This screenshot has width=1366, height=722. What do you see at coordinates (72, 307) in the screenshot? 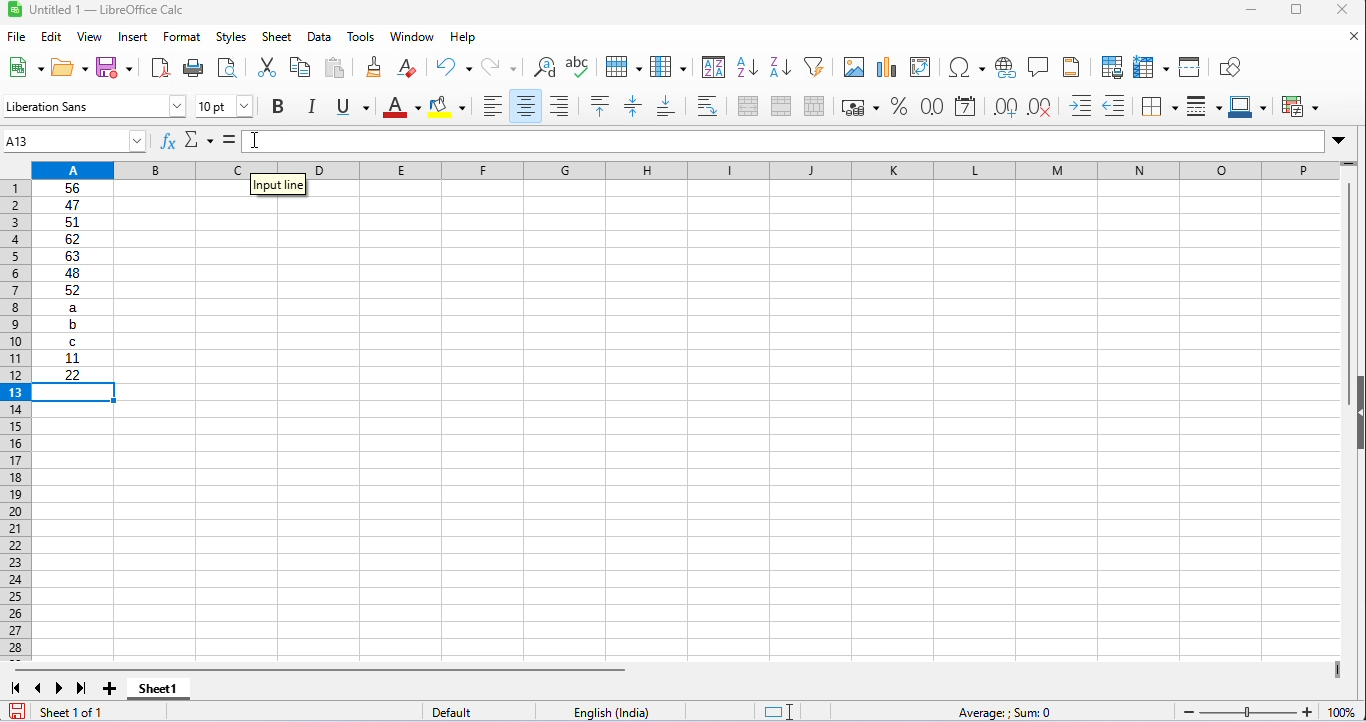
I see `a` at bounding box center [72, 307].